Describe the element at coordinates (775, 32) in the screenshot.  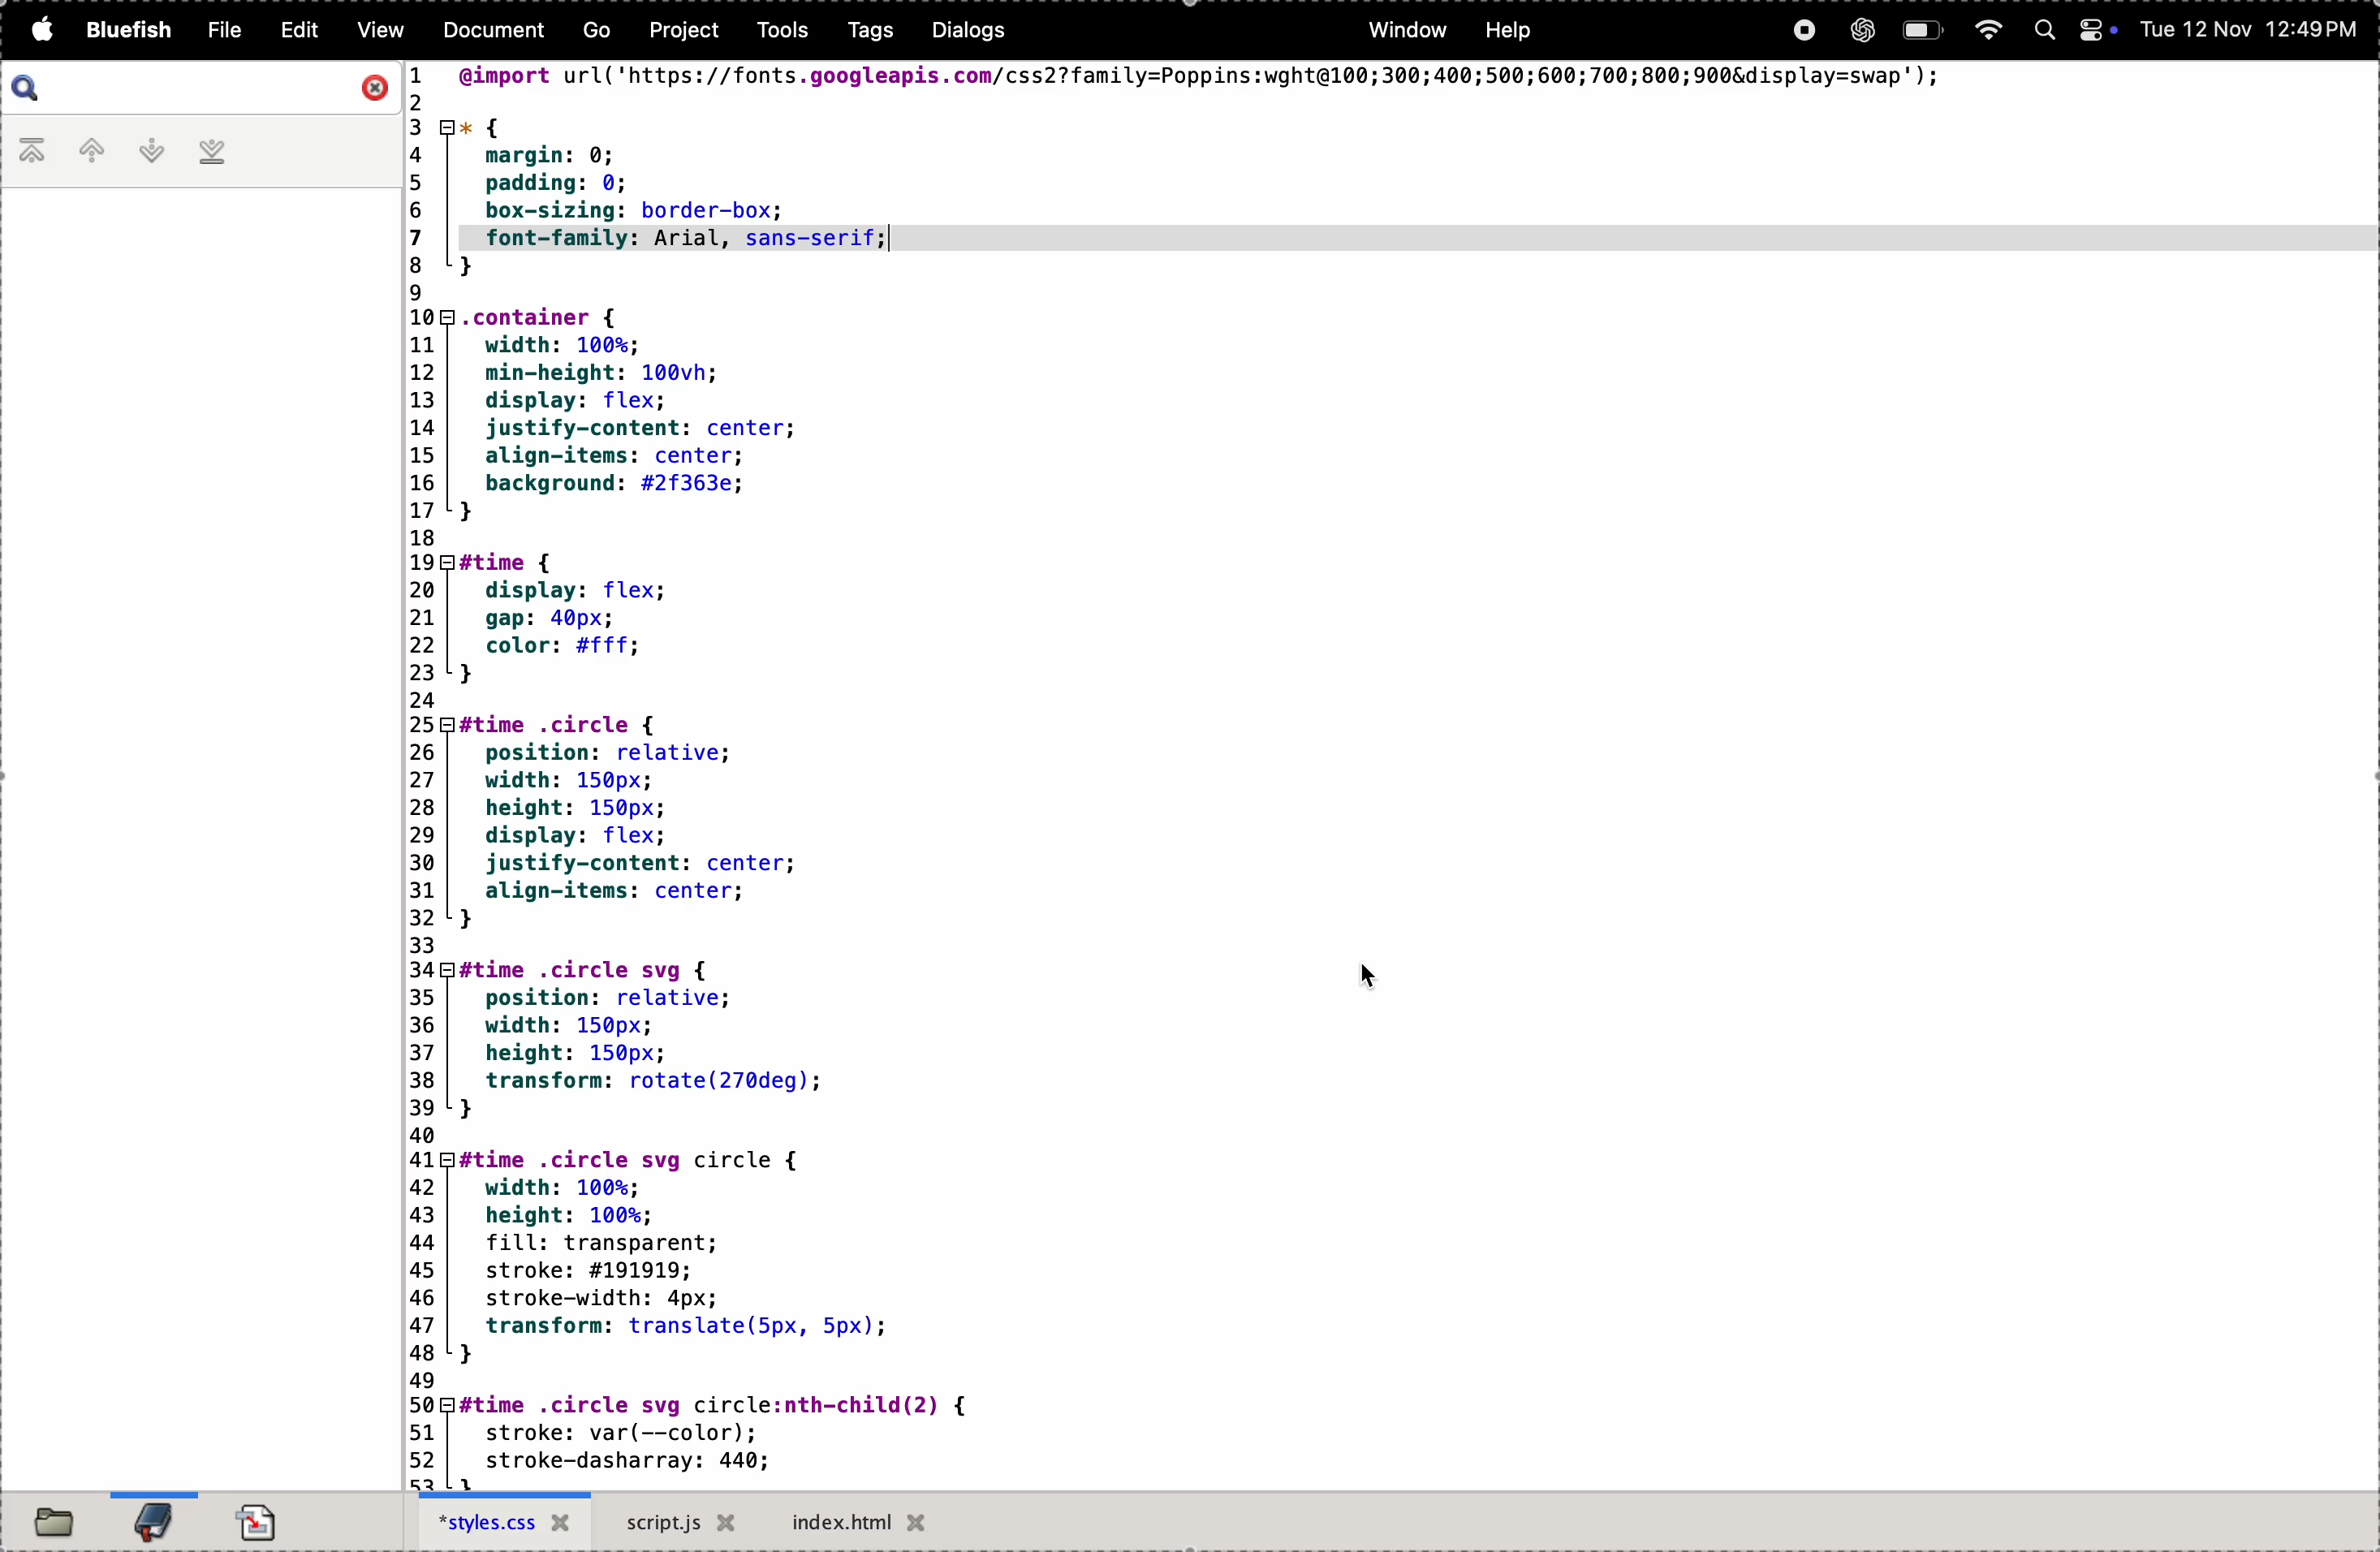
I see `tools` at that location.